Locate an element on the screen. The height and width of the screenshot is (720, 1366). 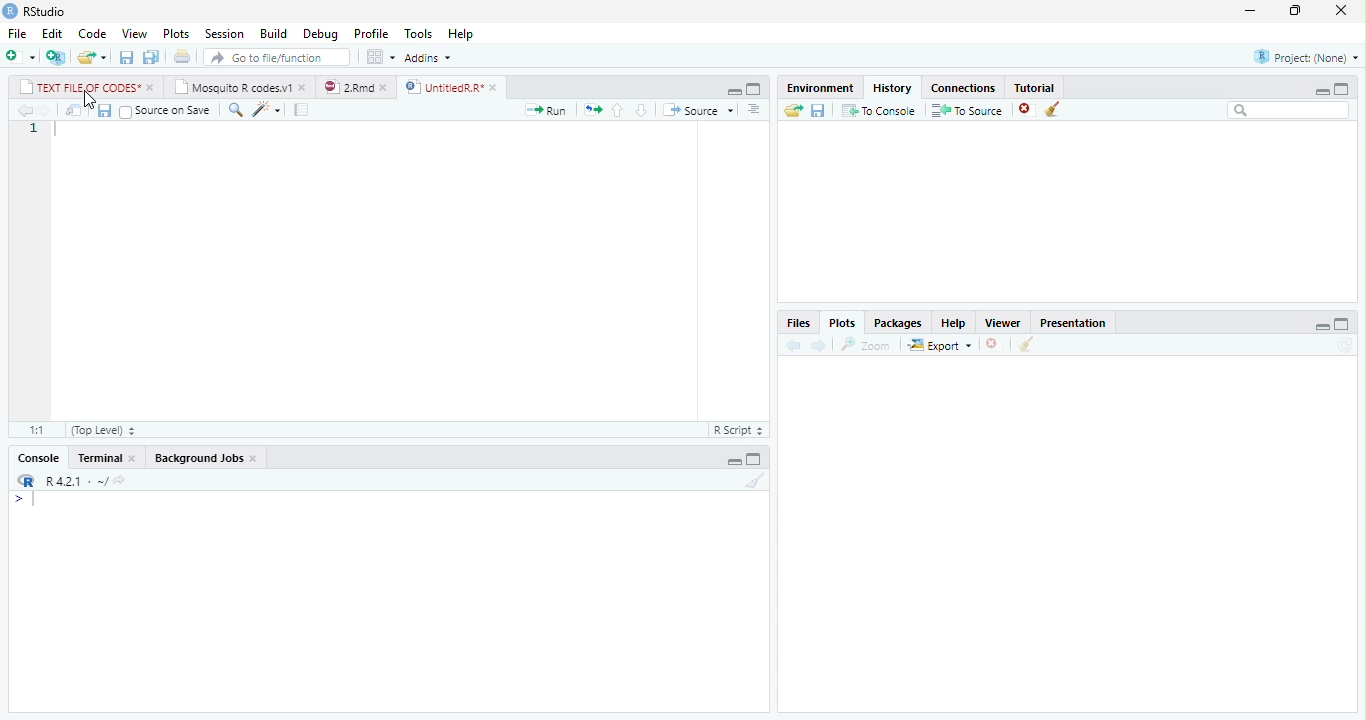
search file is located at coordinates (278, 57).